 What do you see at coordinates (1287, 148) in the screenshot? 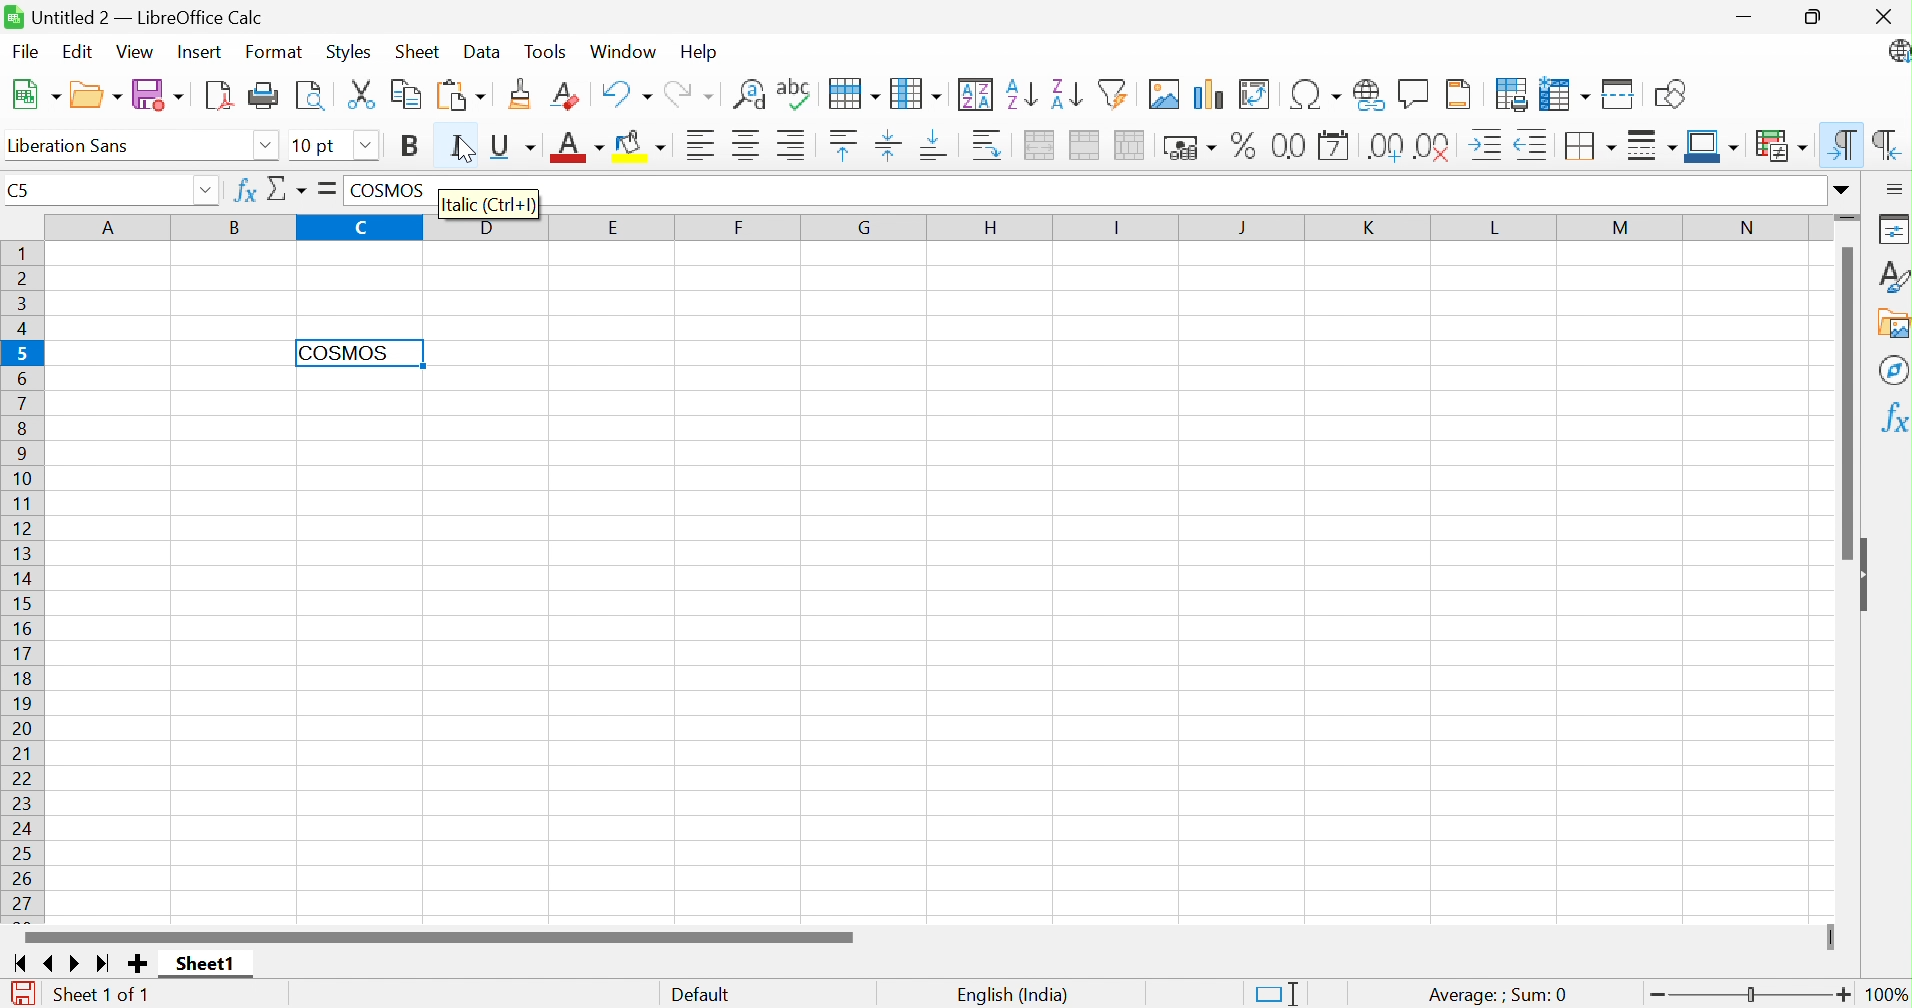
I see `Format as number` at bounding box center [1287, 148].